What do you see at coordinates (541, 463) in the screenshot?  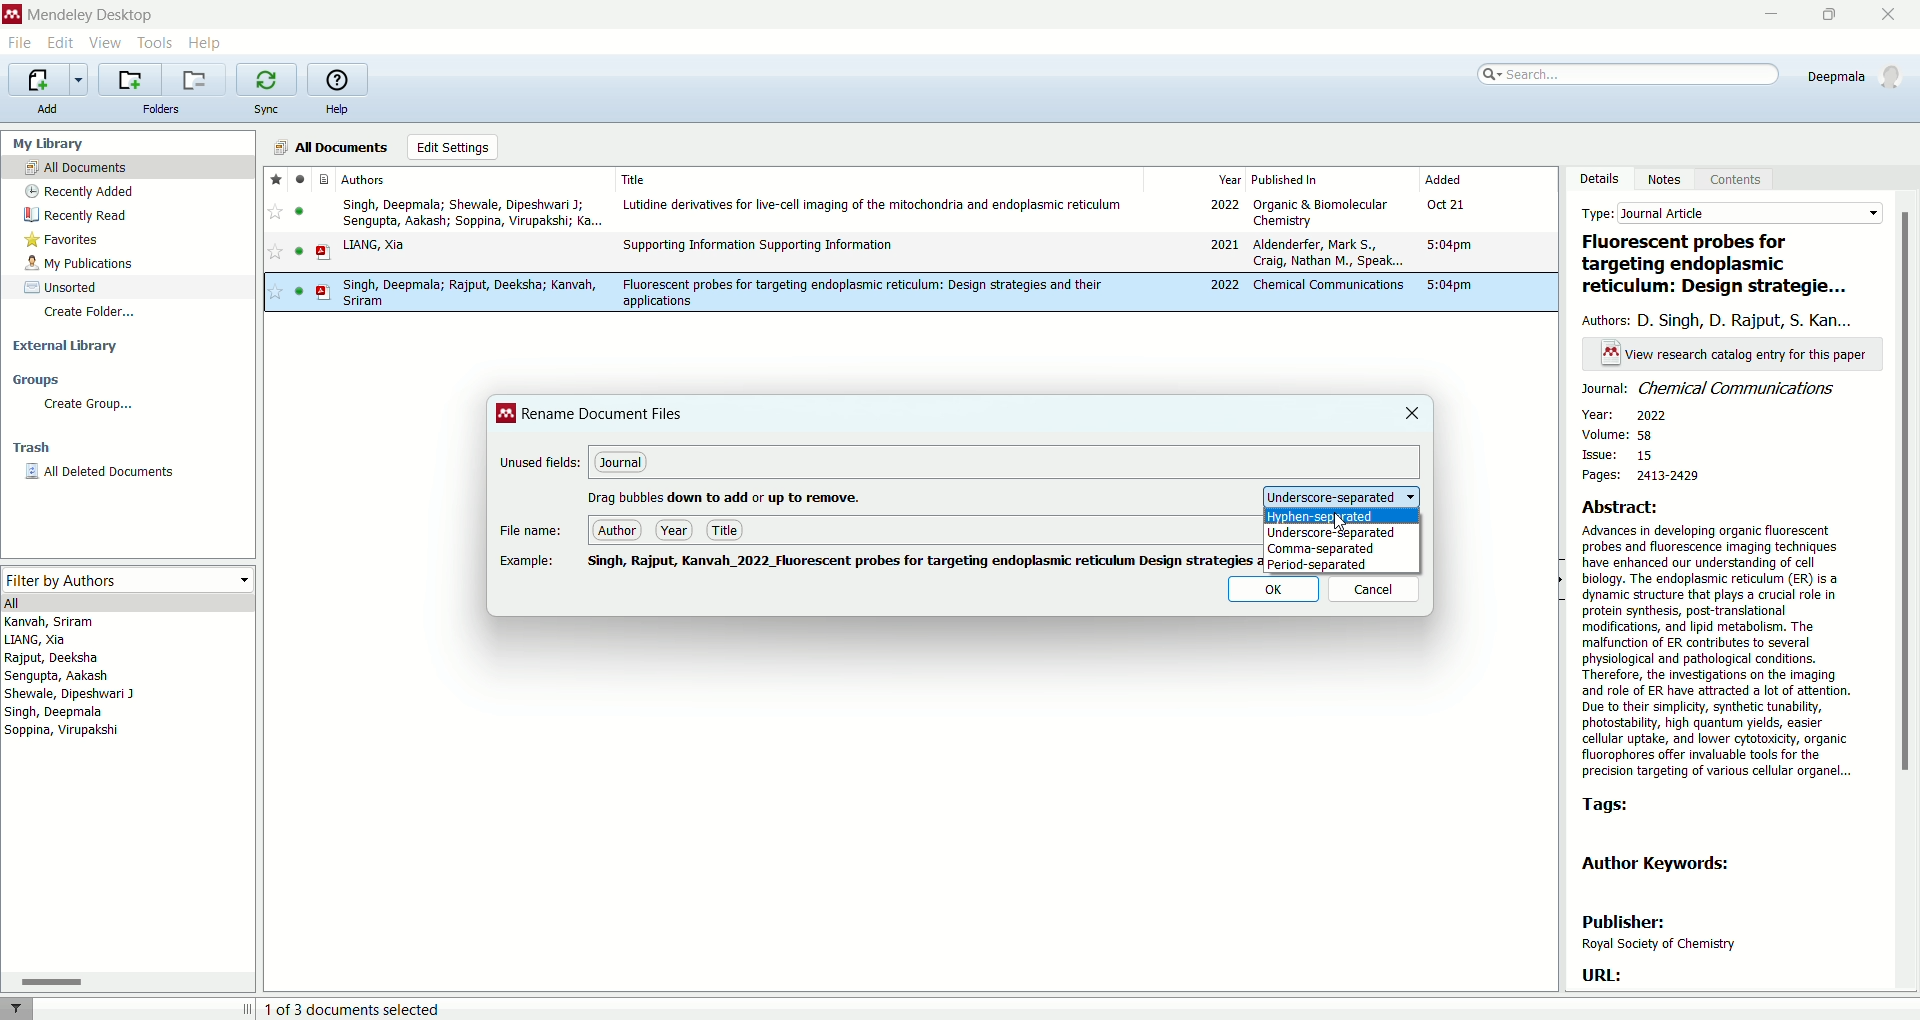 I see `unused fields` at bounding box center [541, 463].